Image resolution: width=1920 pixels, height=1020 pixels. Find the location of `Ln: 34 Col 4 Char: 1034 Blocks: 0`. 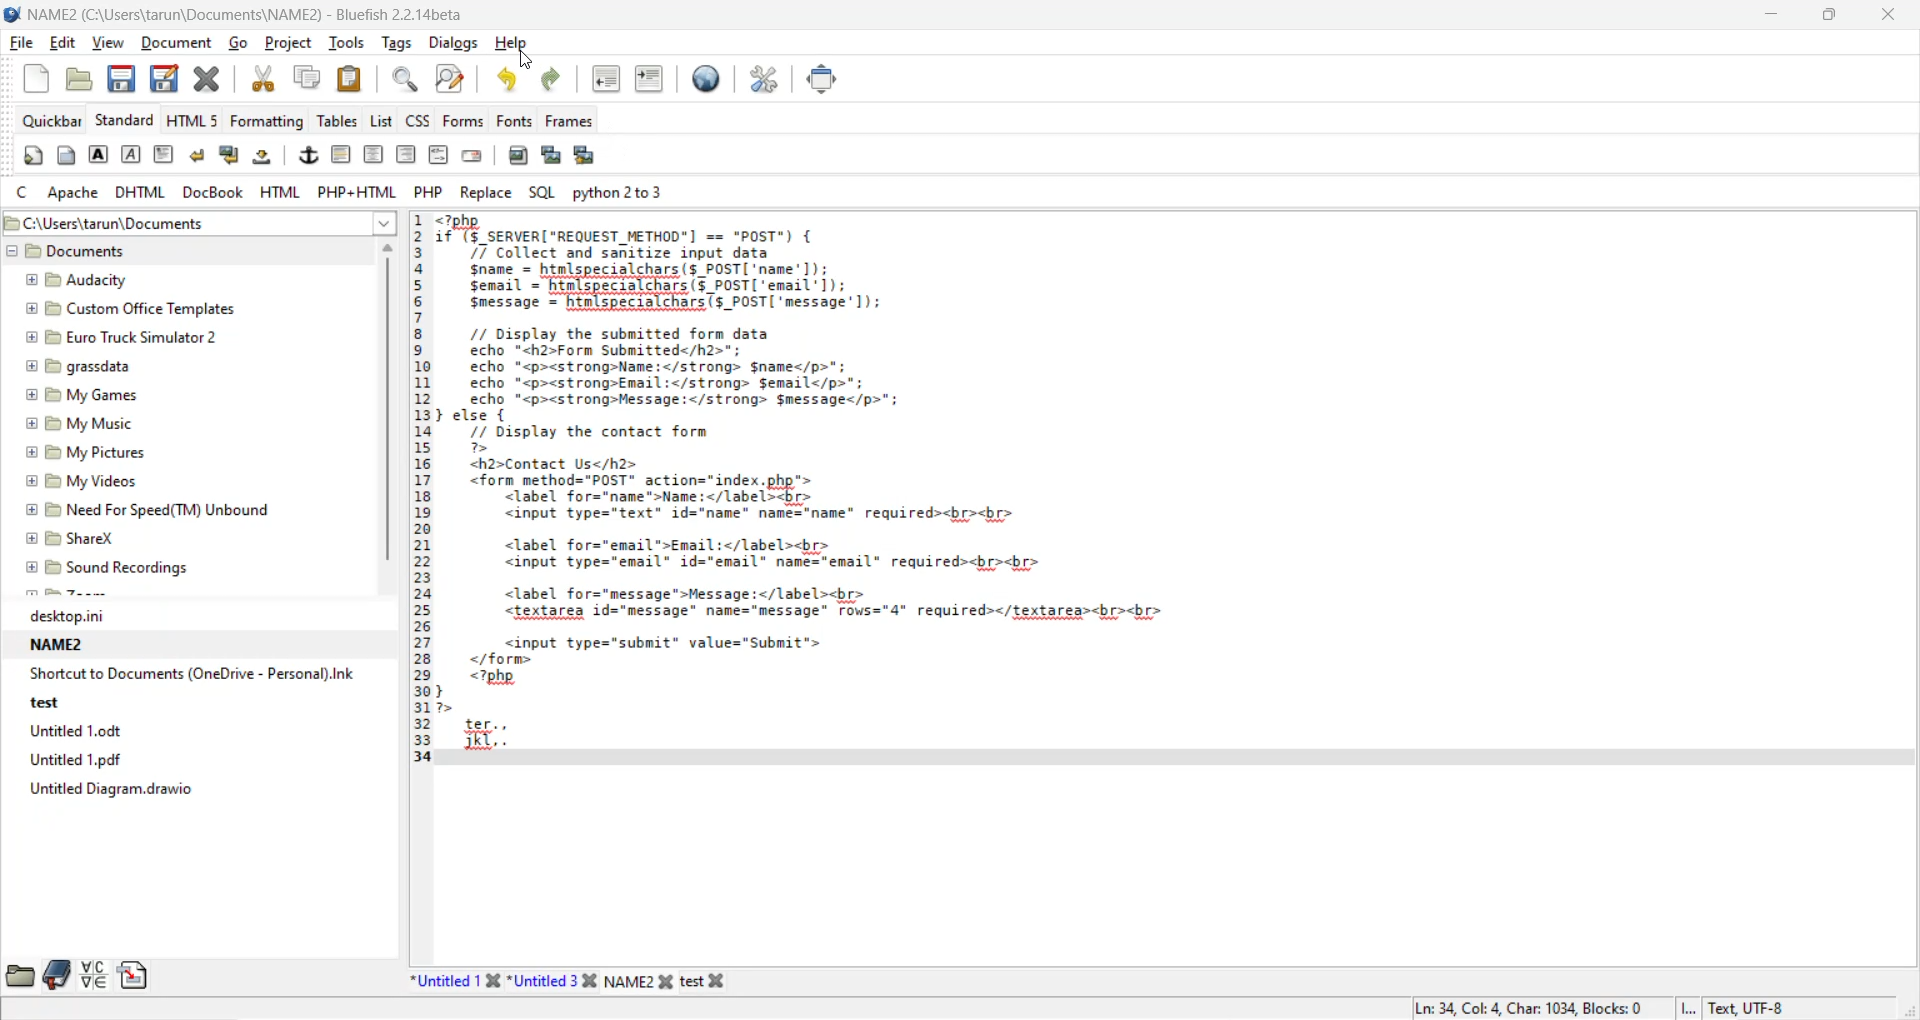

Ln: 34 Col 4 Char: 1034 Blocks: 0 is located at coordinates (1514, 1005).